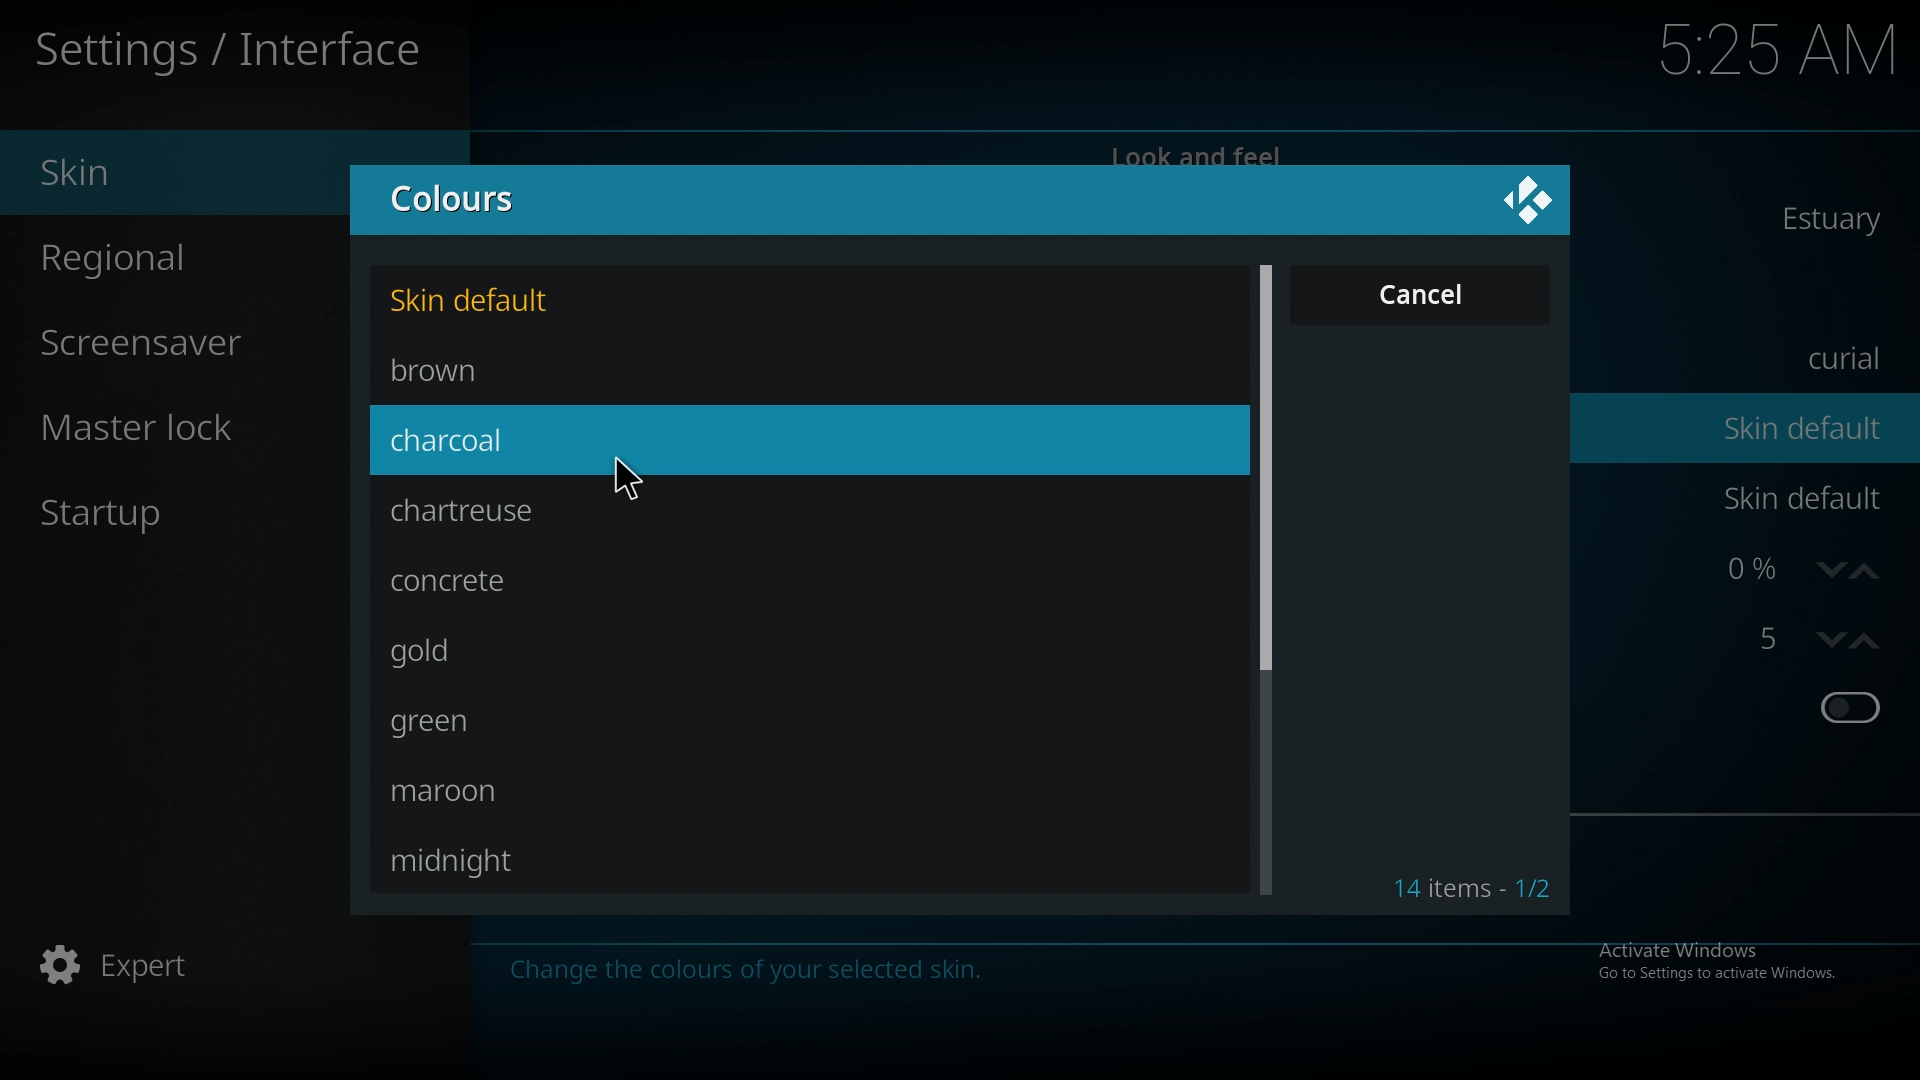 The height and width of the screenshot is (1080, 1920). I want to click on regional, so click(169, 259).